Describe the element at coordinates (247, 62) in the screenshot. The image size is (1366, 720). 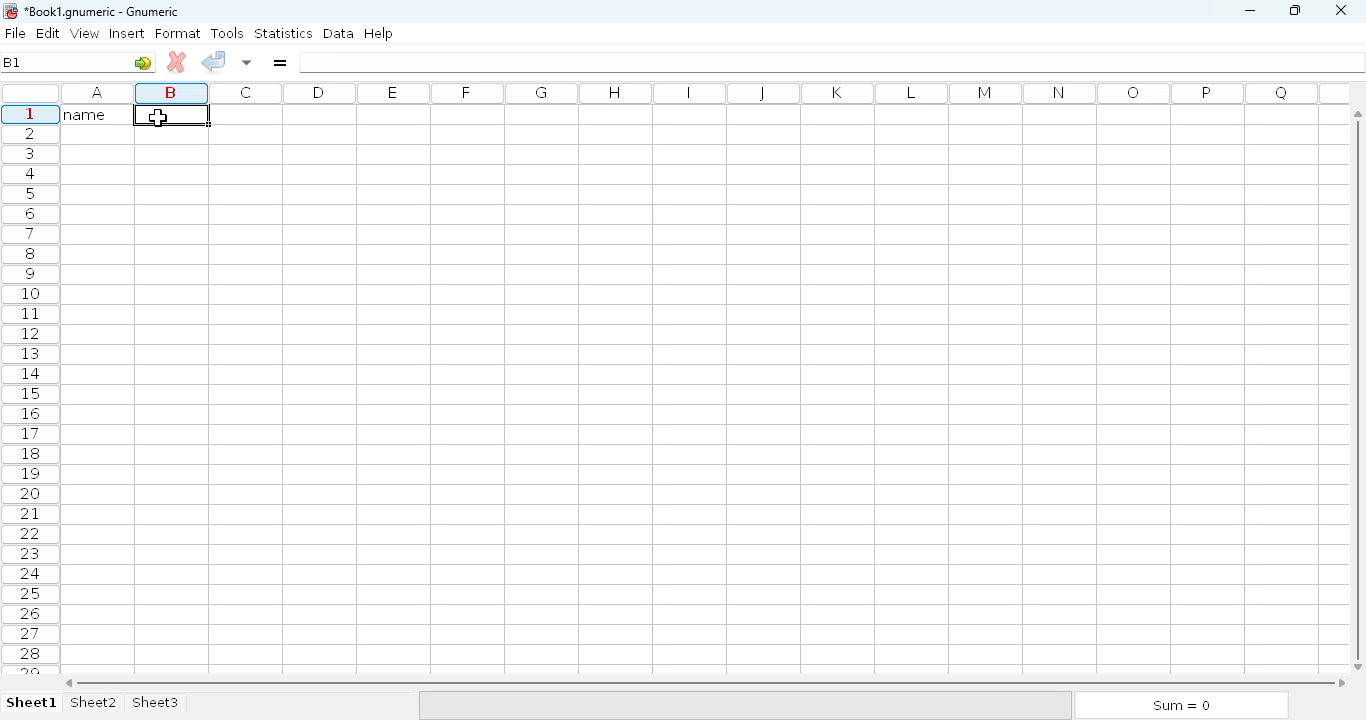
I see `accept change in multiple cells` at that location.